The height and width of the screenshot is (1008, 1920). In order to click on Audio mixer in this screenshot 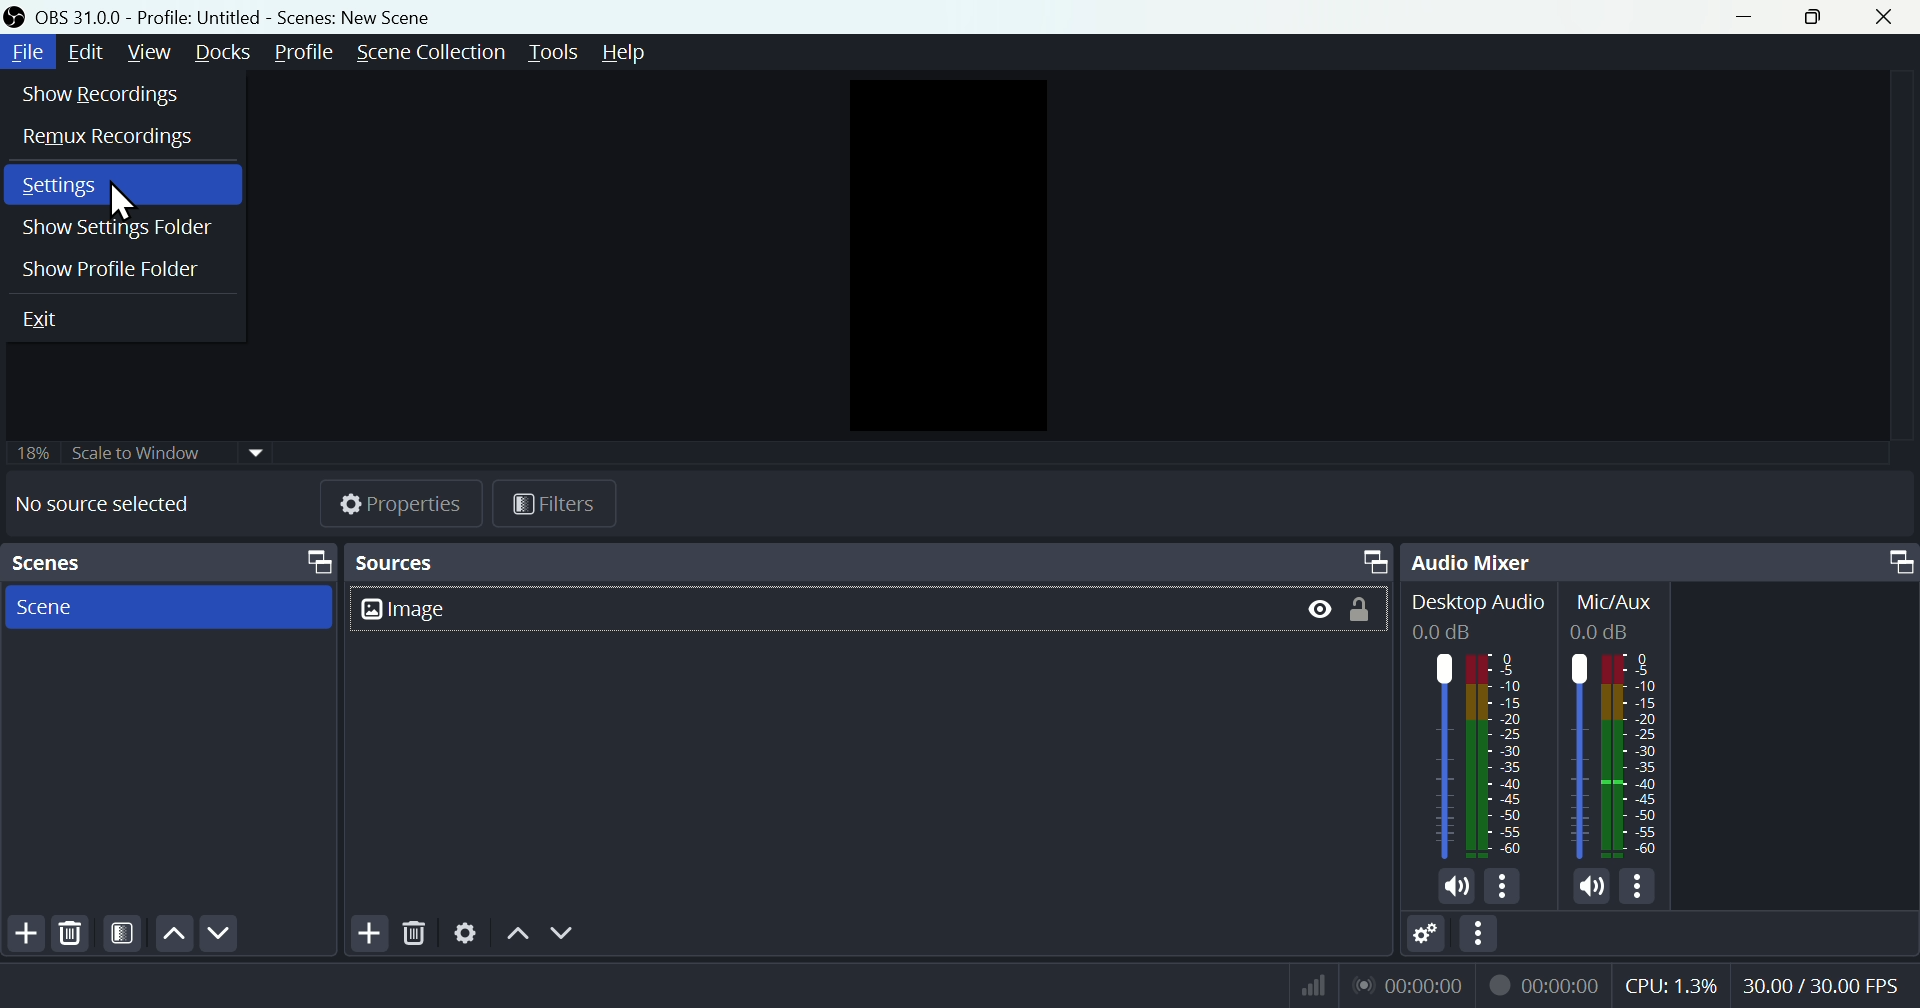, I will do `click(1663, 557)`.